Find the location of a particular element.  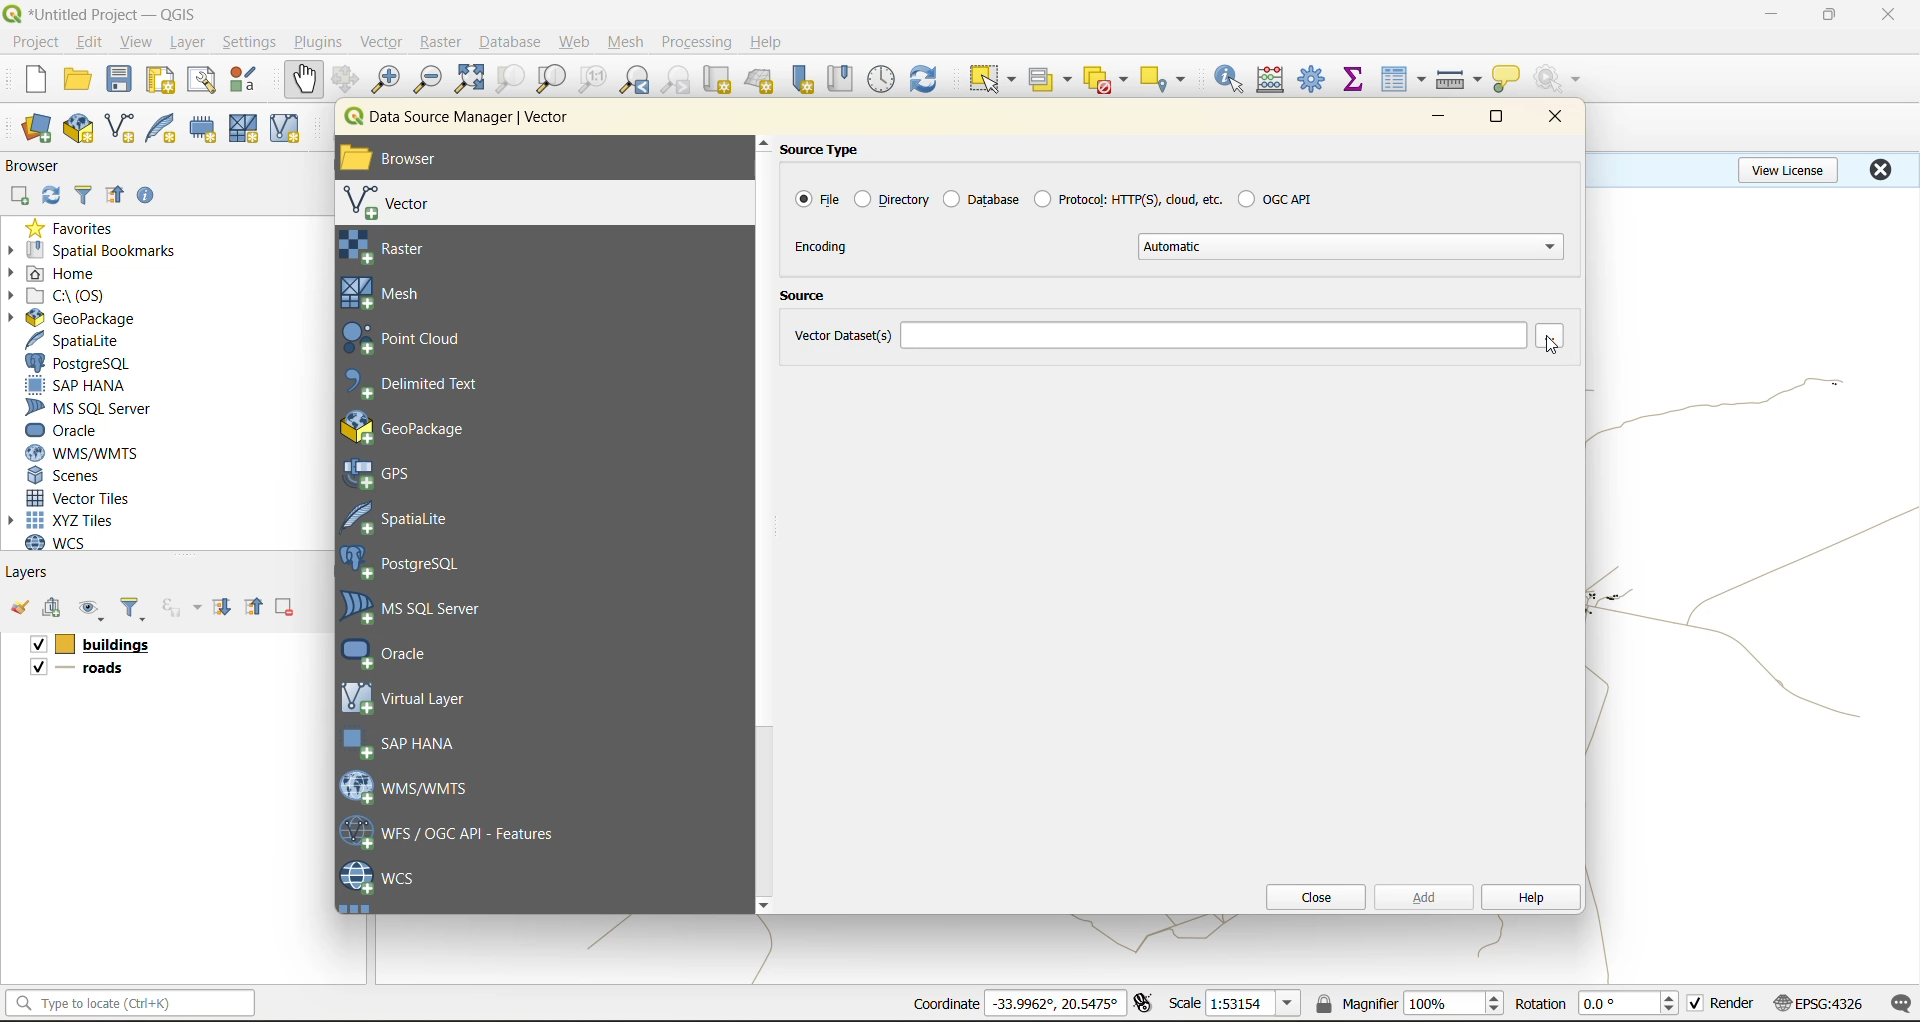

add is located at coordinates (18, 197).